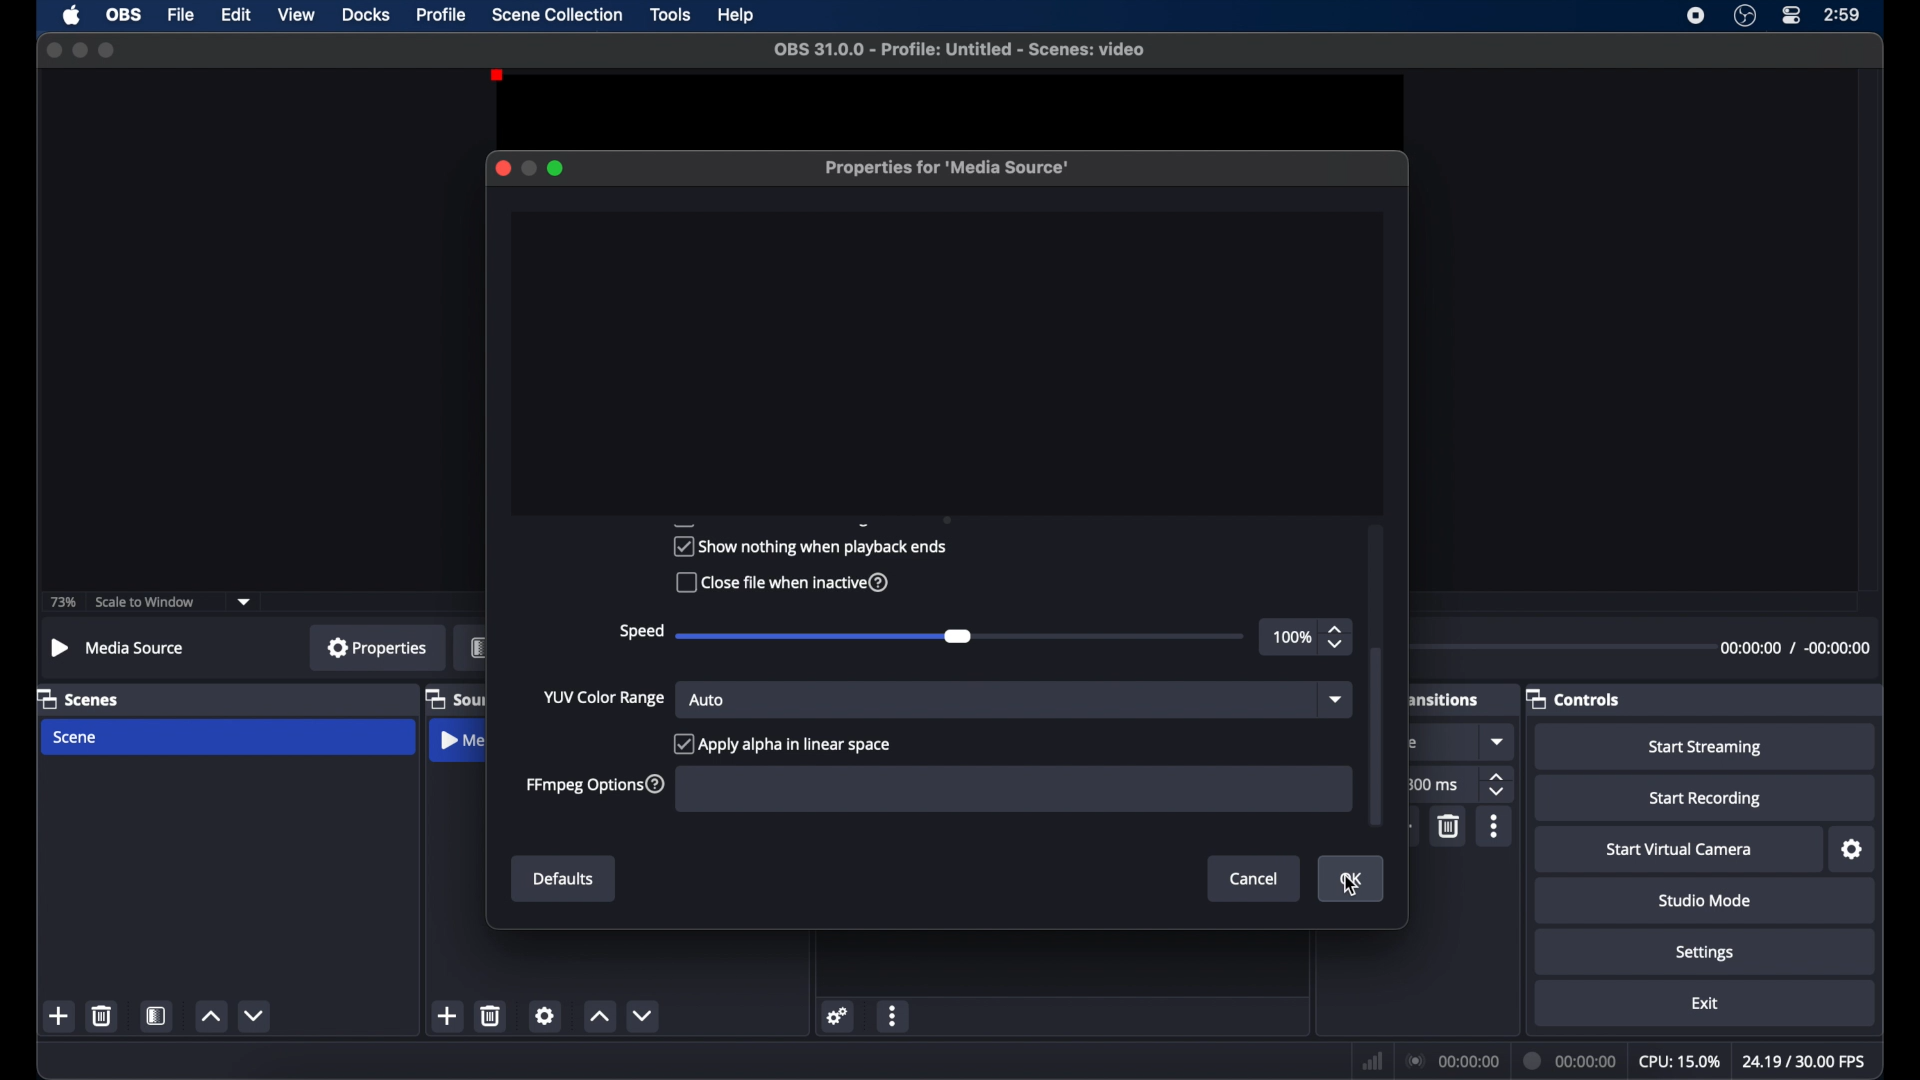 Image resolution: width=1920 pixels, height=1080 pixels. Describe the element at coordinates (454, 698) in the screenshot. I see `obscure label` at that location.